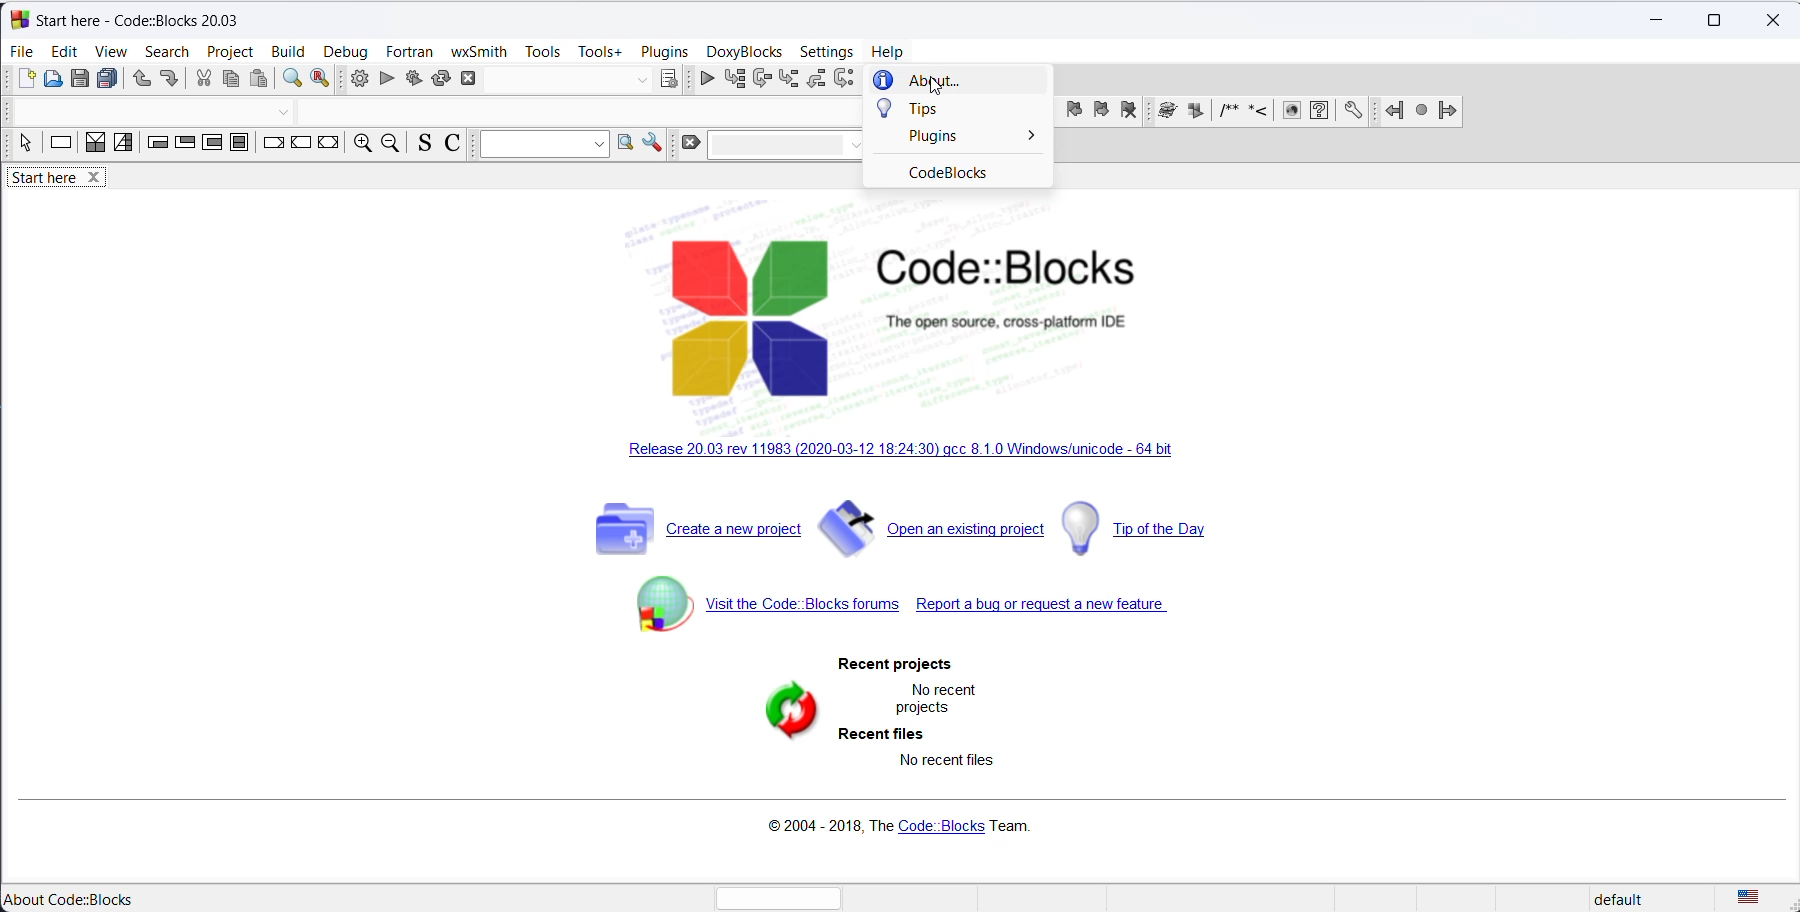 Image resolution: width=1800 pixels, height=912 pixels. I want to click on Insert comment block, so click(1231, 113).